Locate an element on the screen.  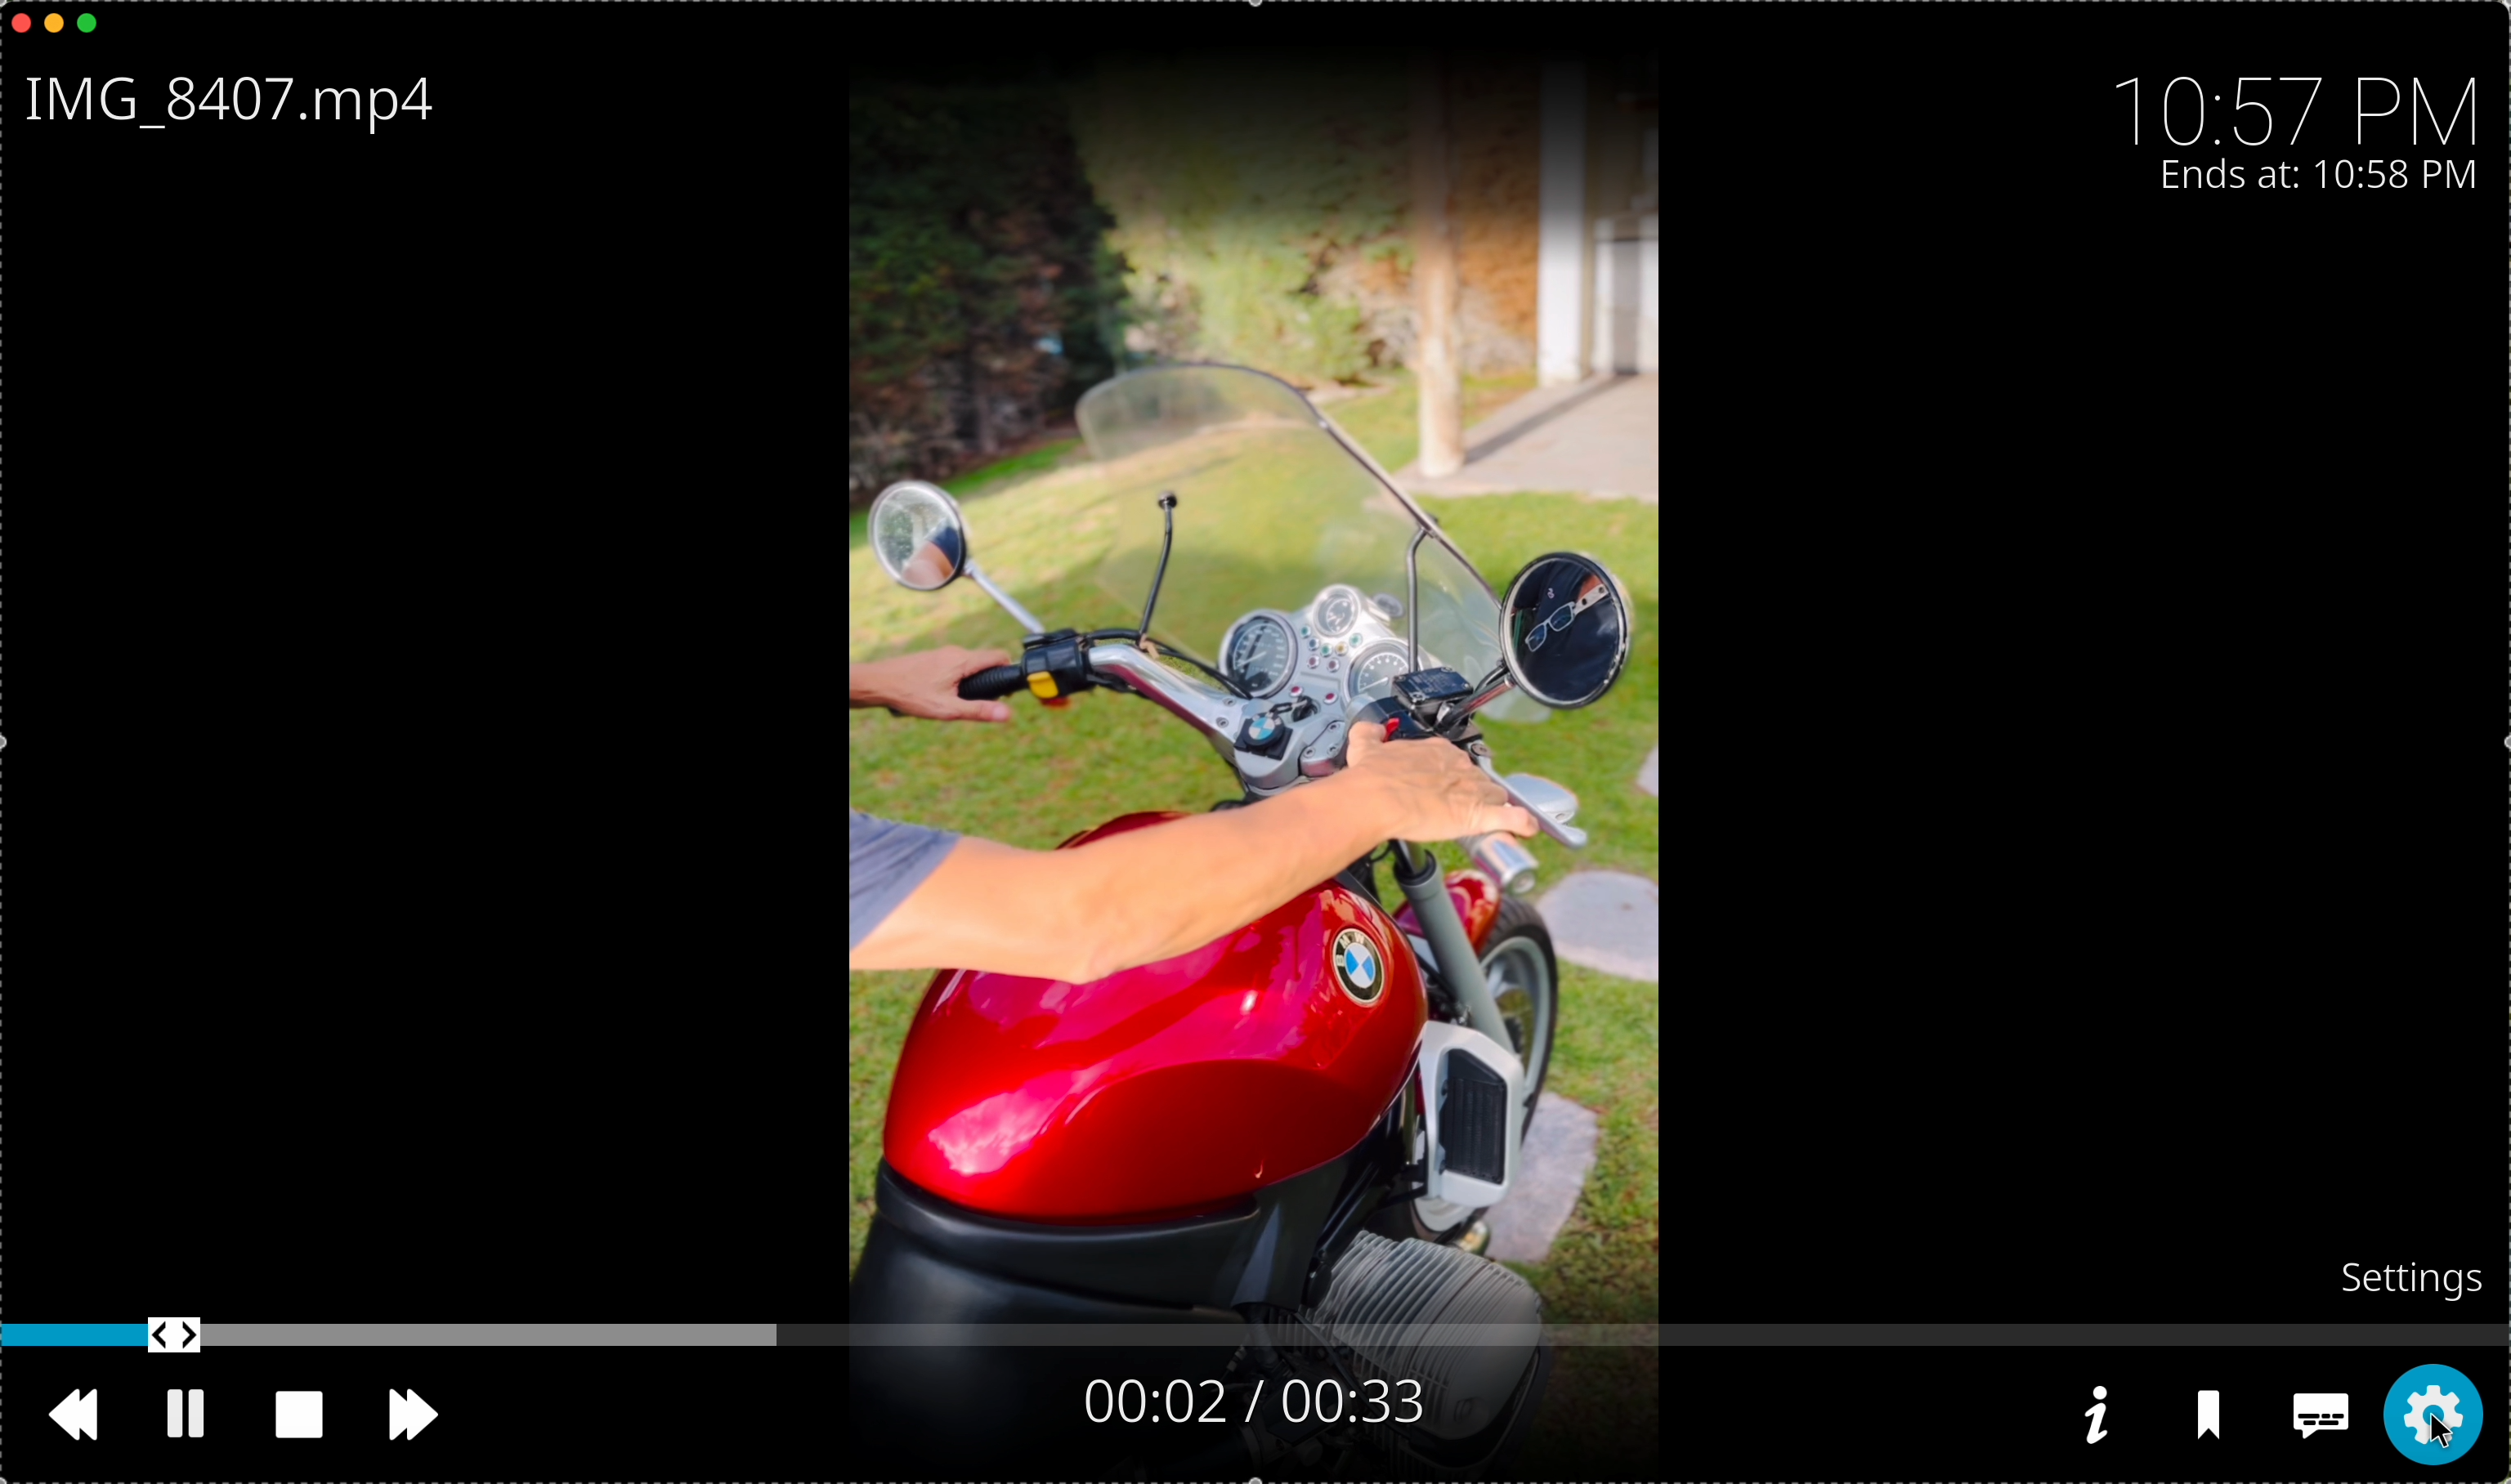
bookmarks is located at coordinates (2213, 1418).